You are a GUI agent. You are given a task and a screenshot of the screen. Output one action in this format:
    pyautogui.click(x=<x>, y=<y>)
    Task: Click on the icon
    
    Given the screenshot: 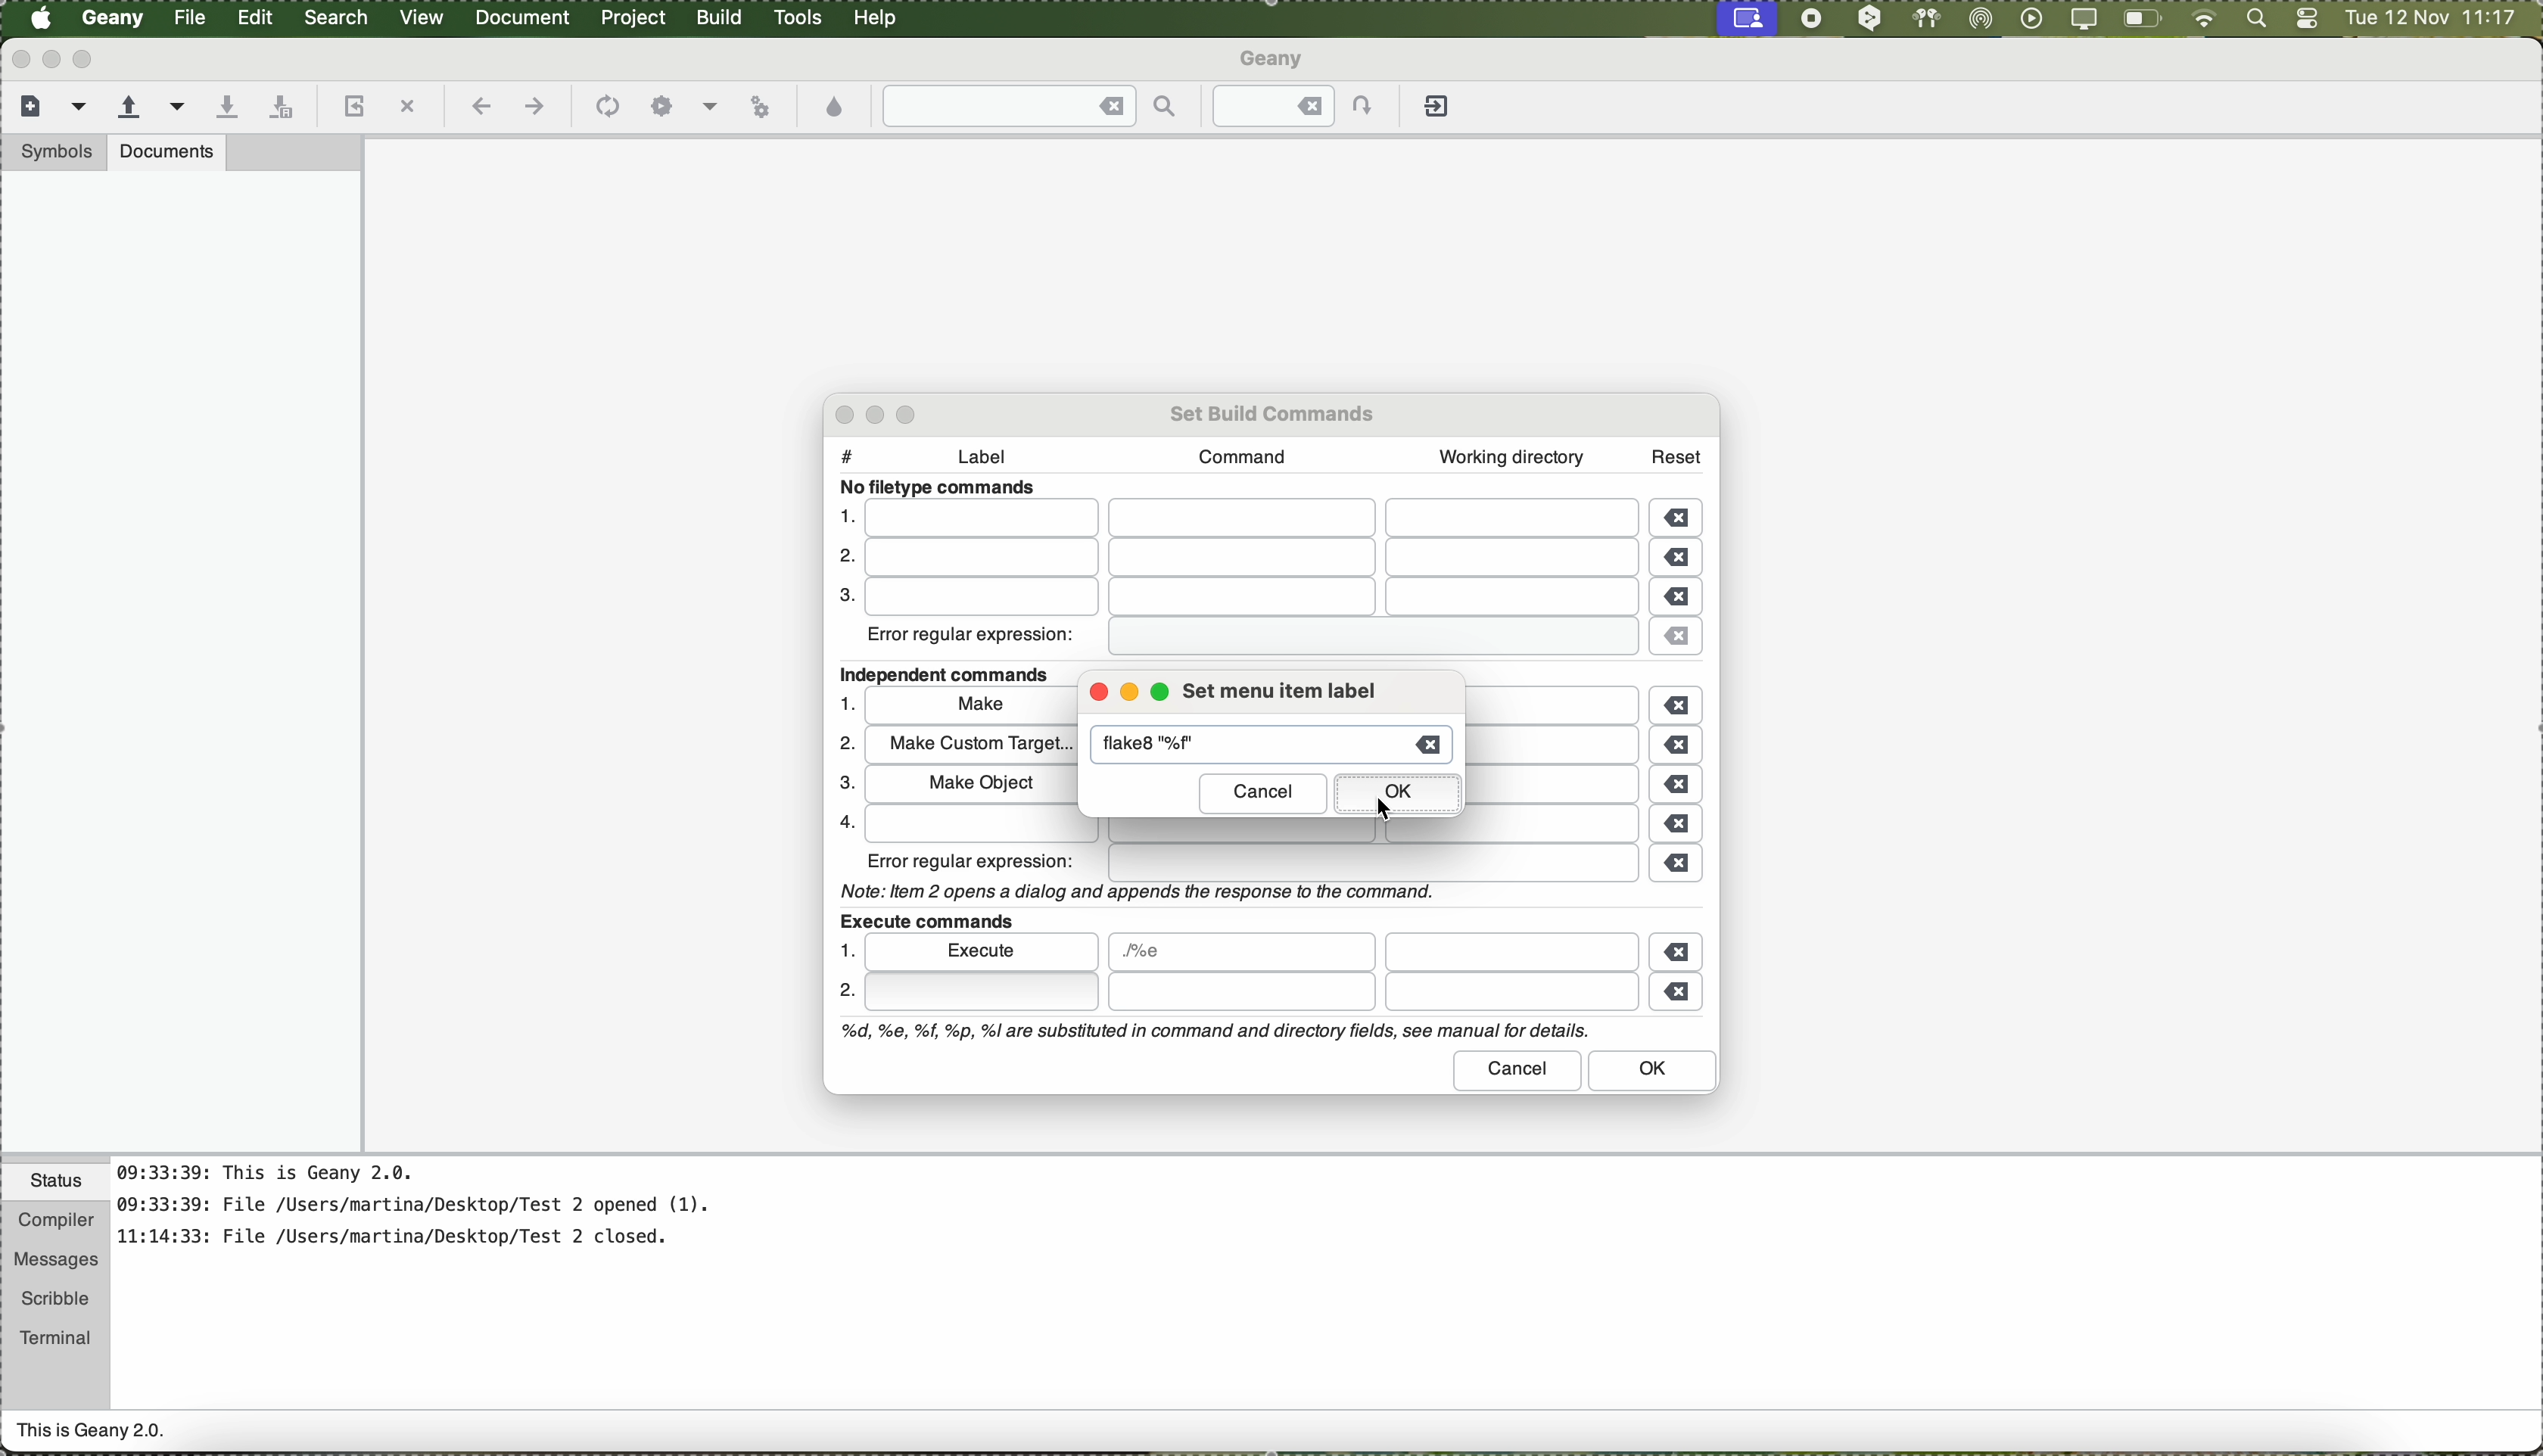 What is the action you would take?
    pyautogui.click(x=604, y=108)
    